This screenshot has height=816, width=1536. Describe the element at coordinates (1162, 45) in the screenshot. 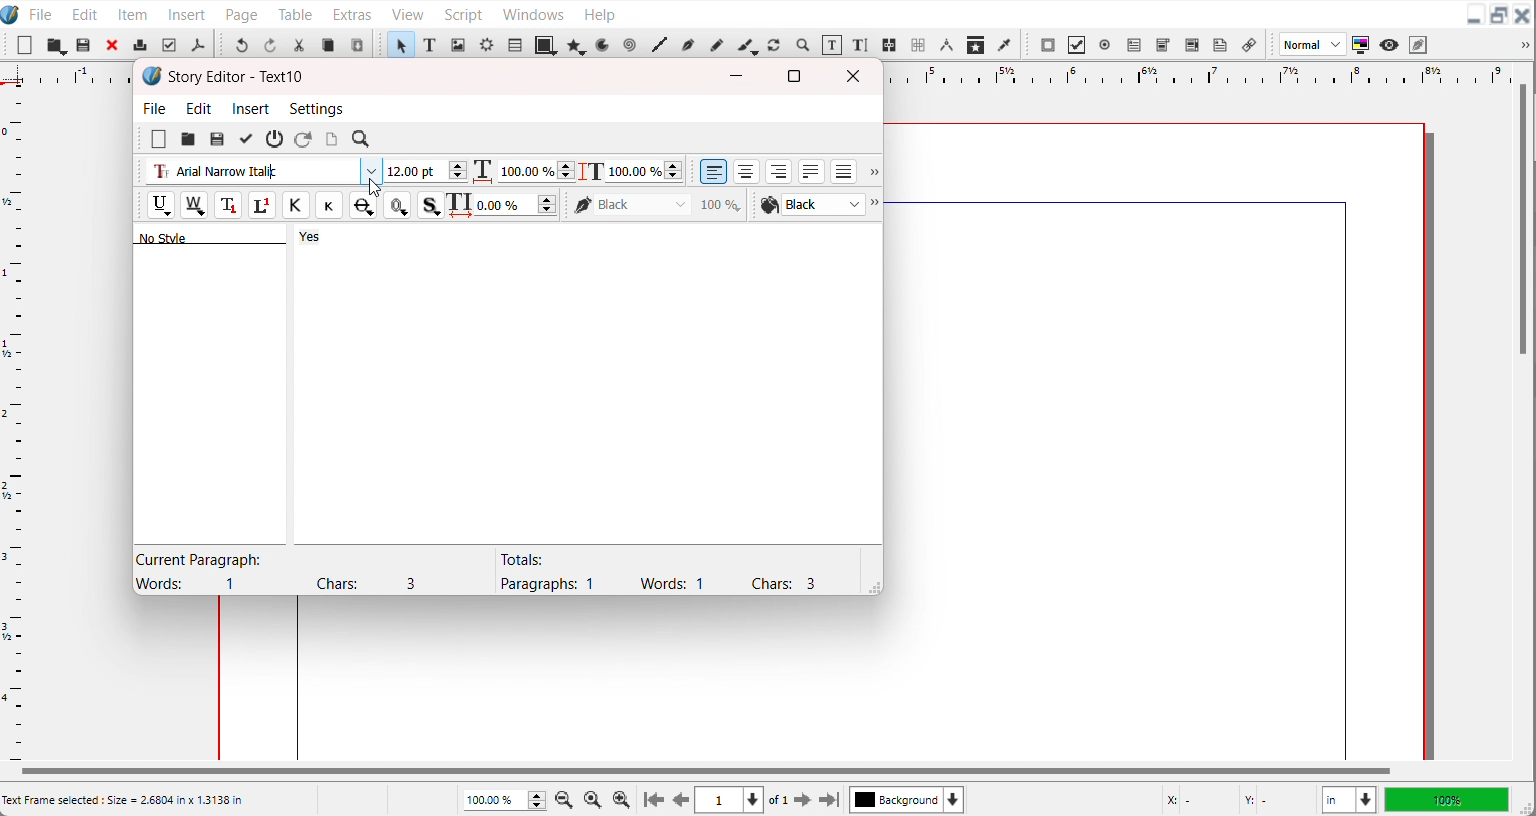

I see `PDF Combo button` at that location.